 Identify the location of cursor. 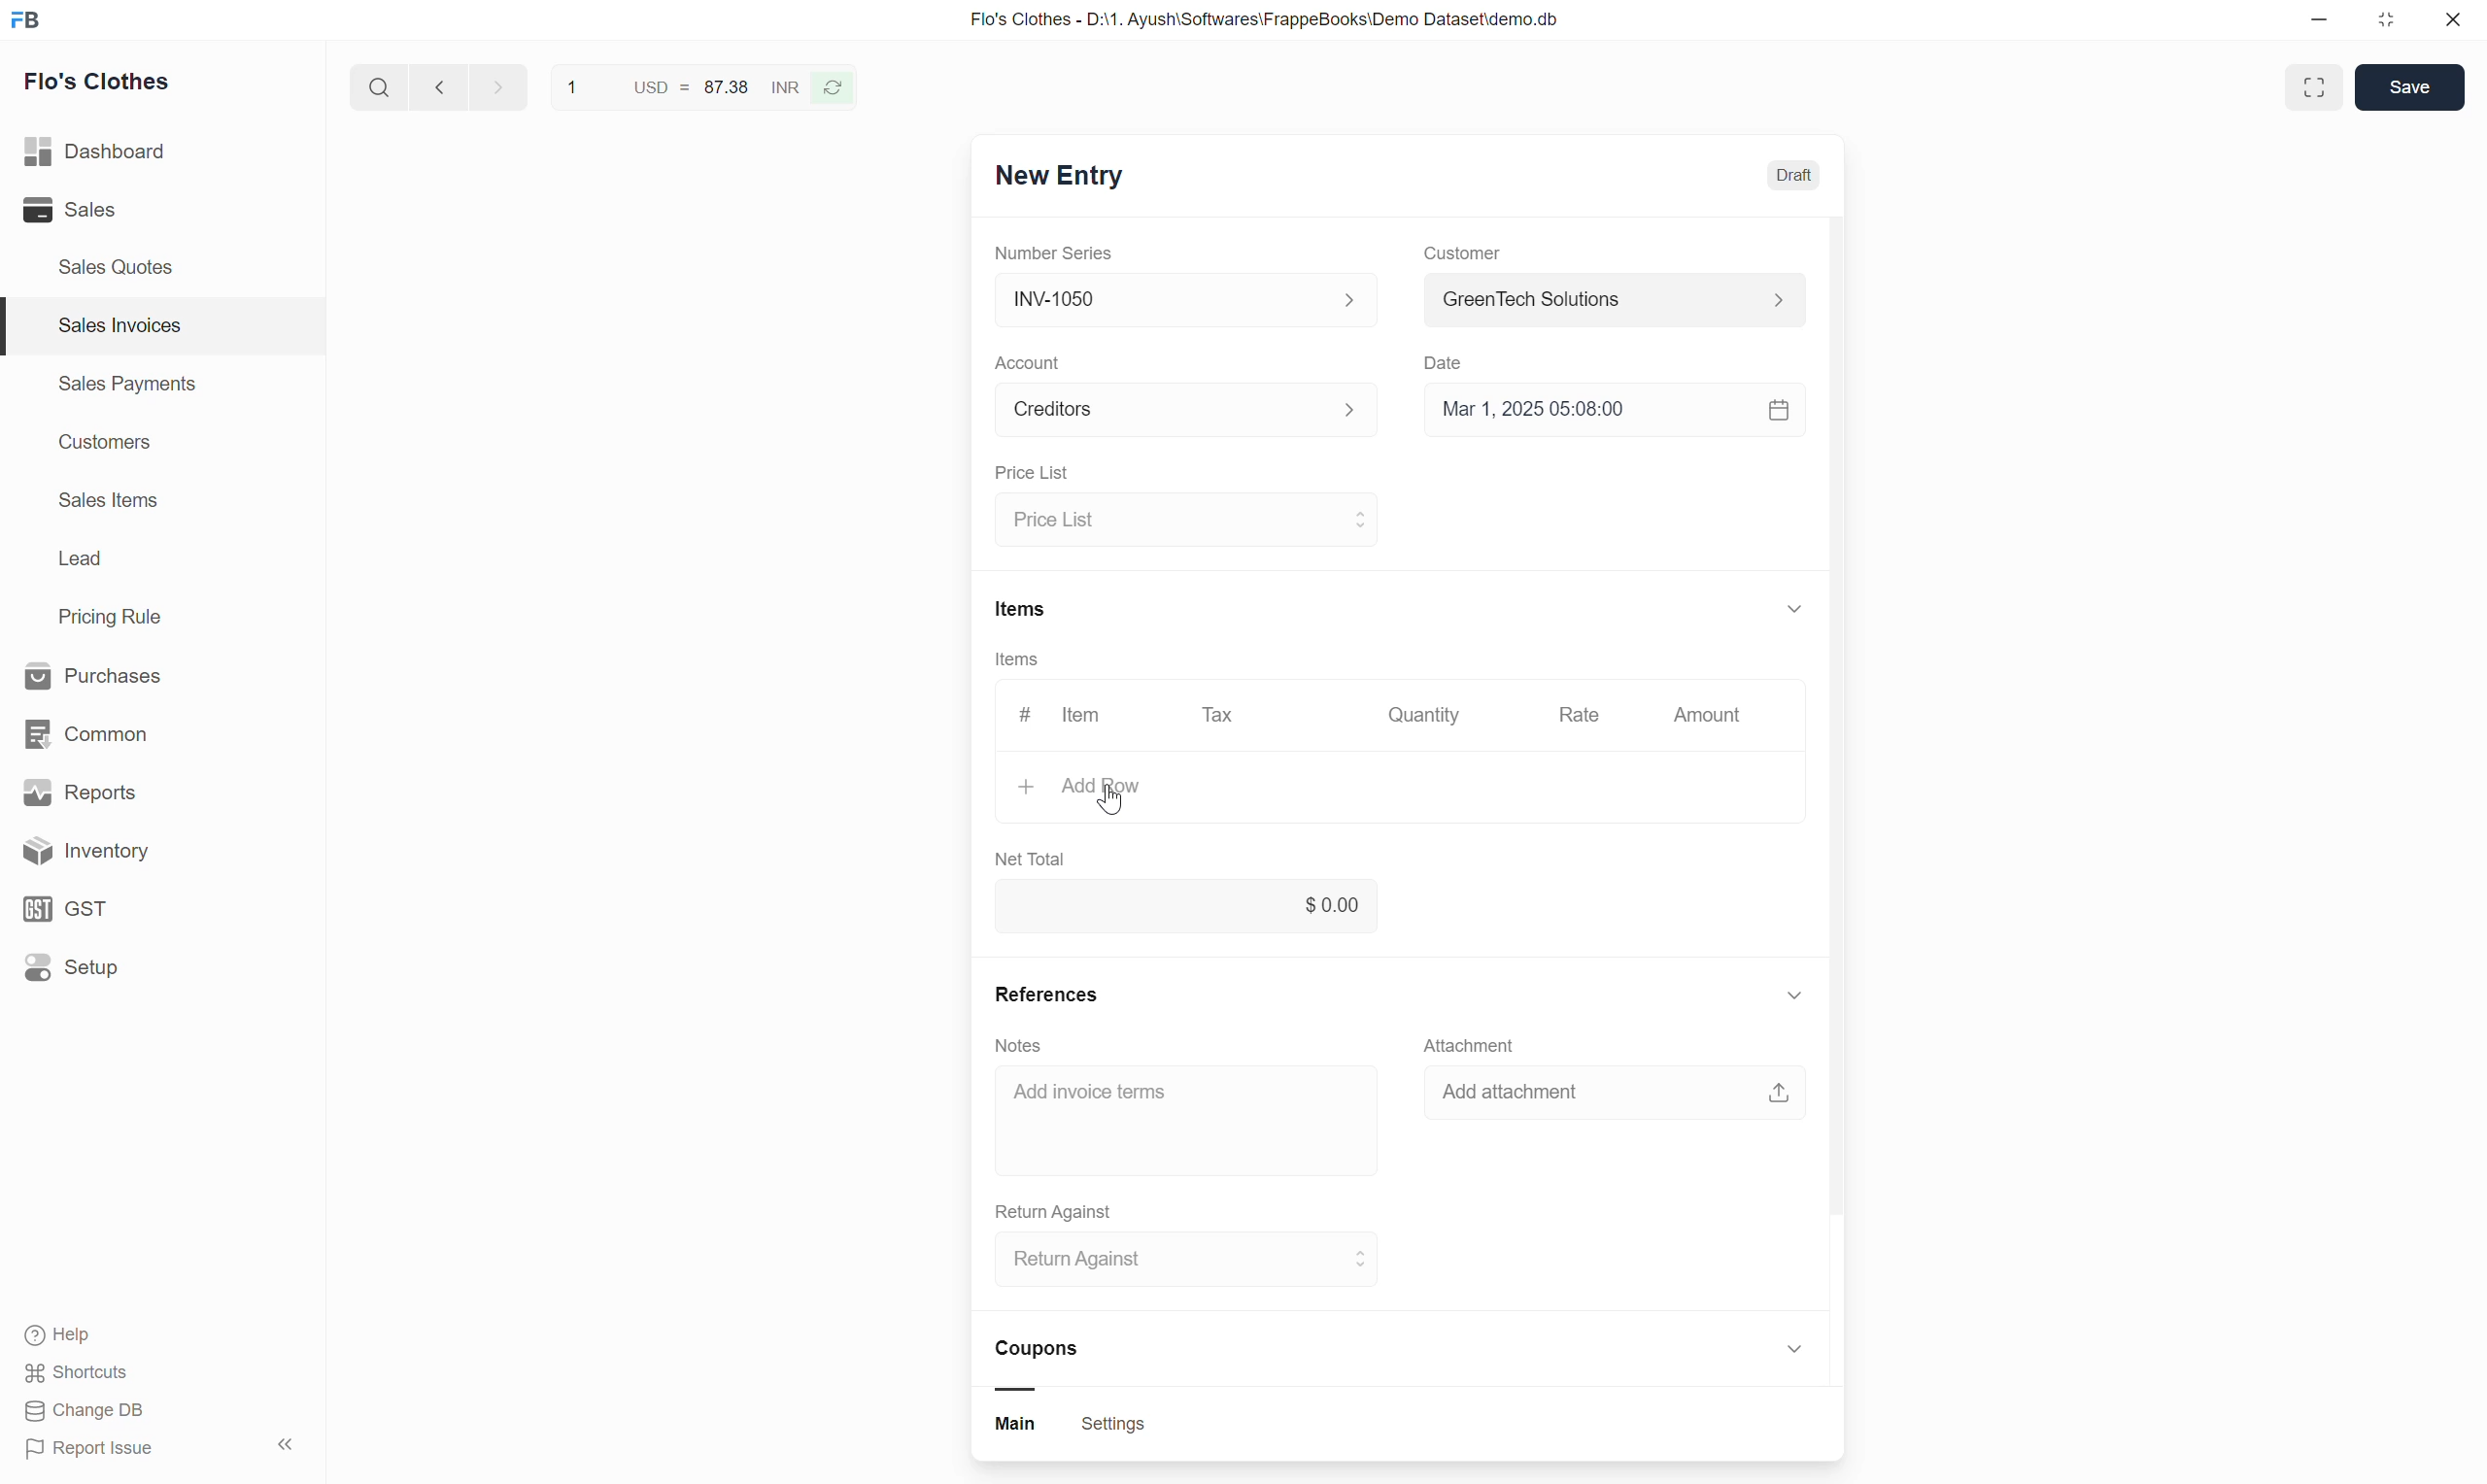
(1111, 800).